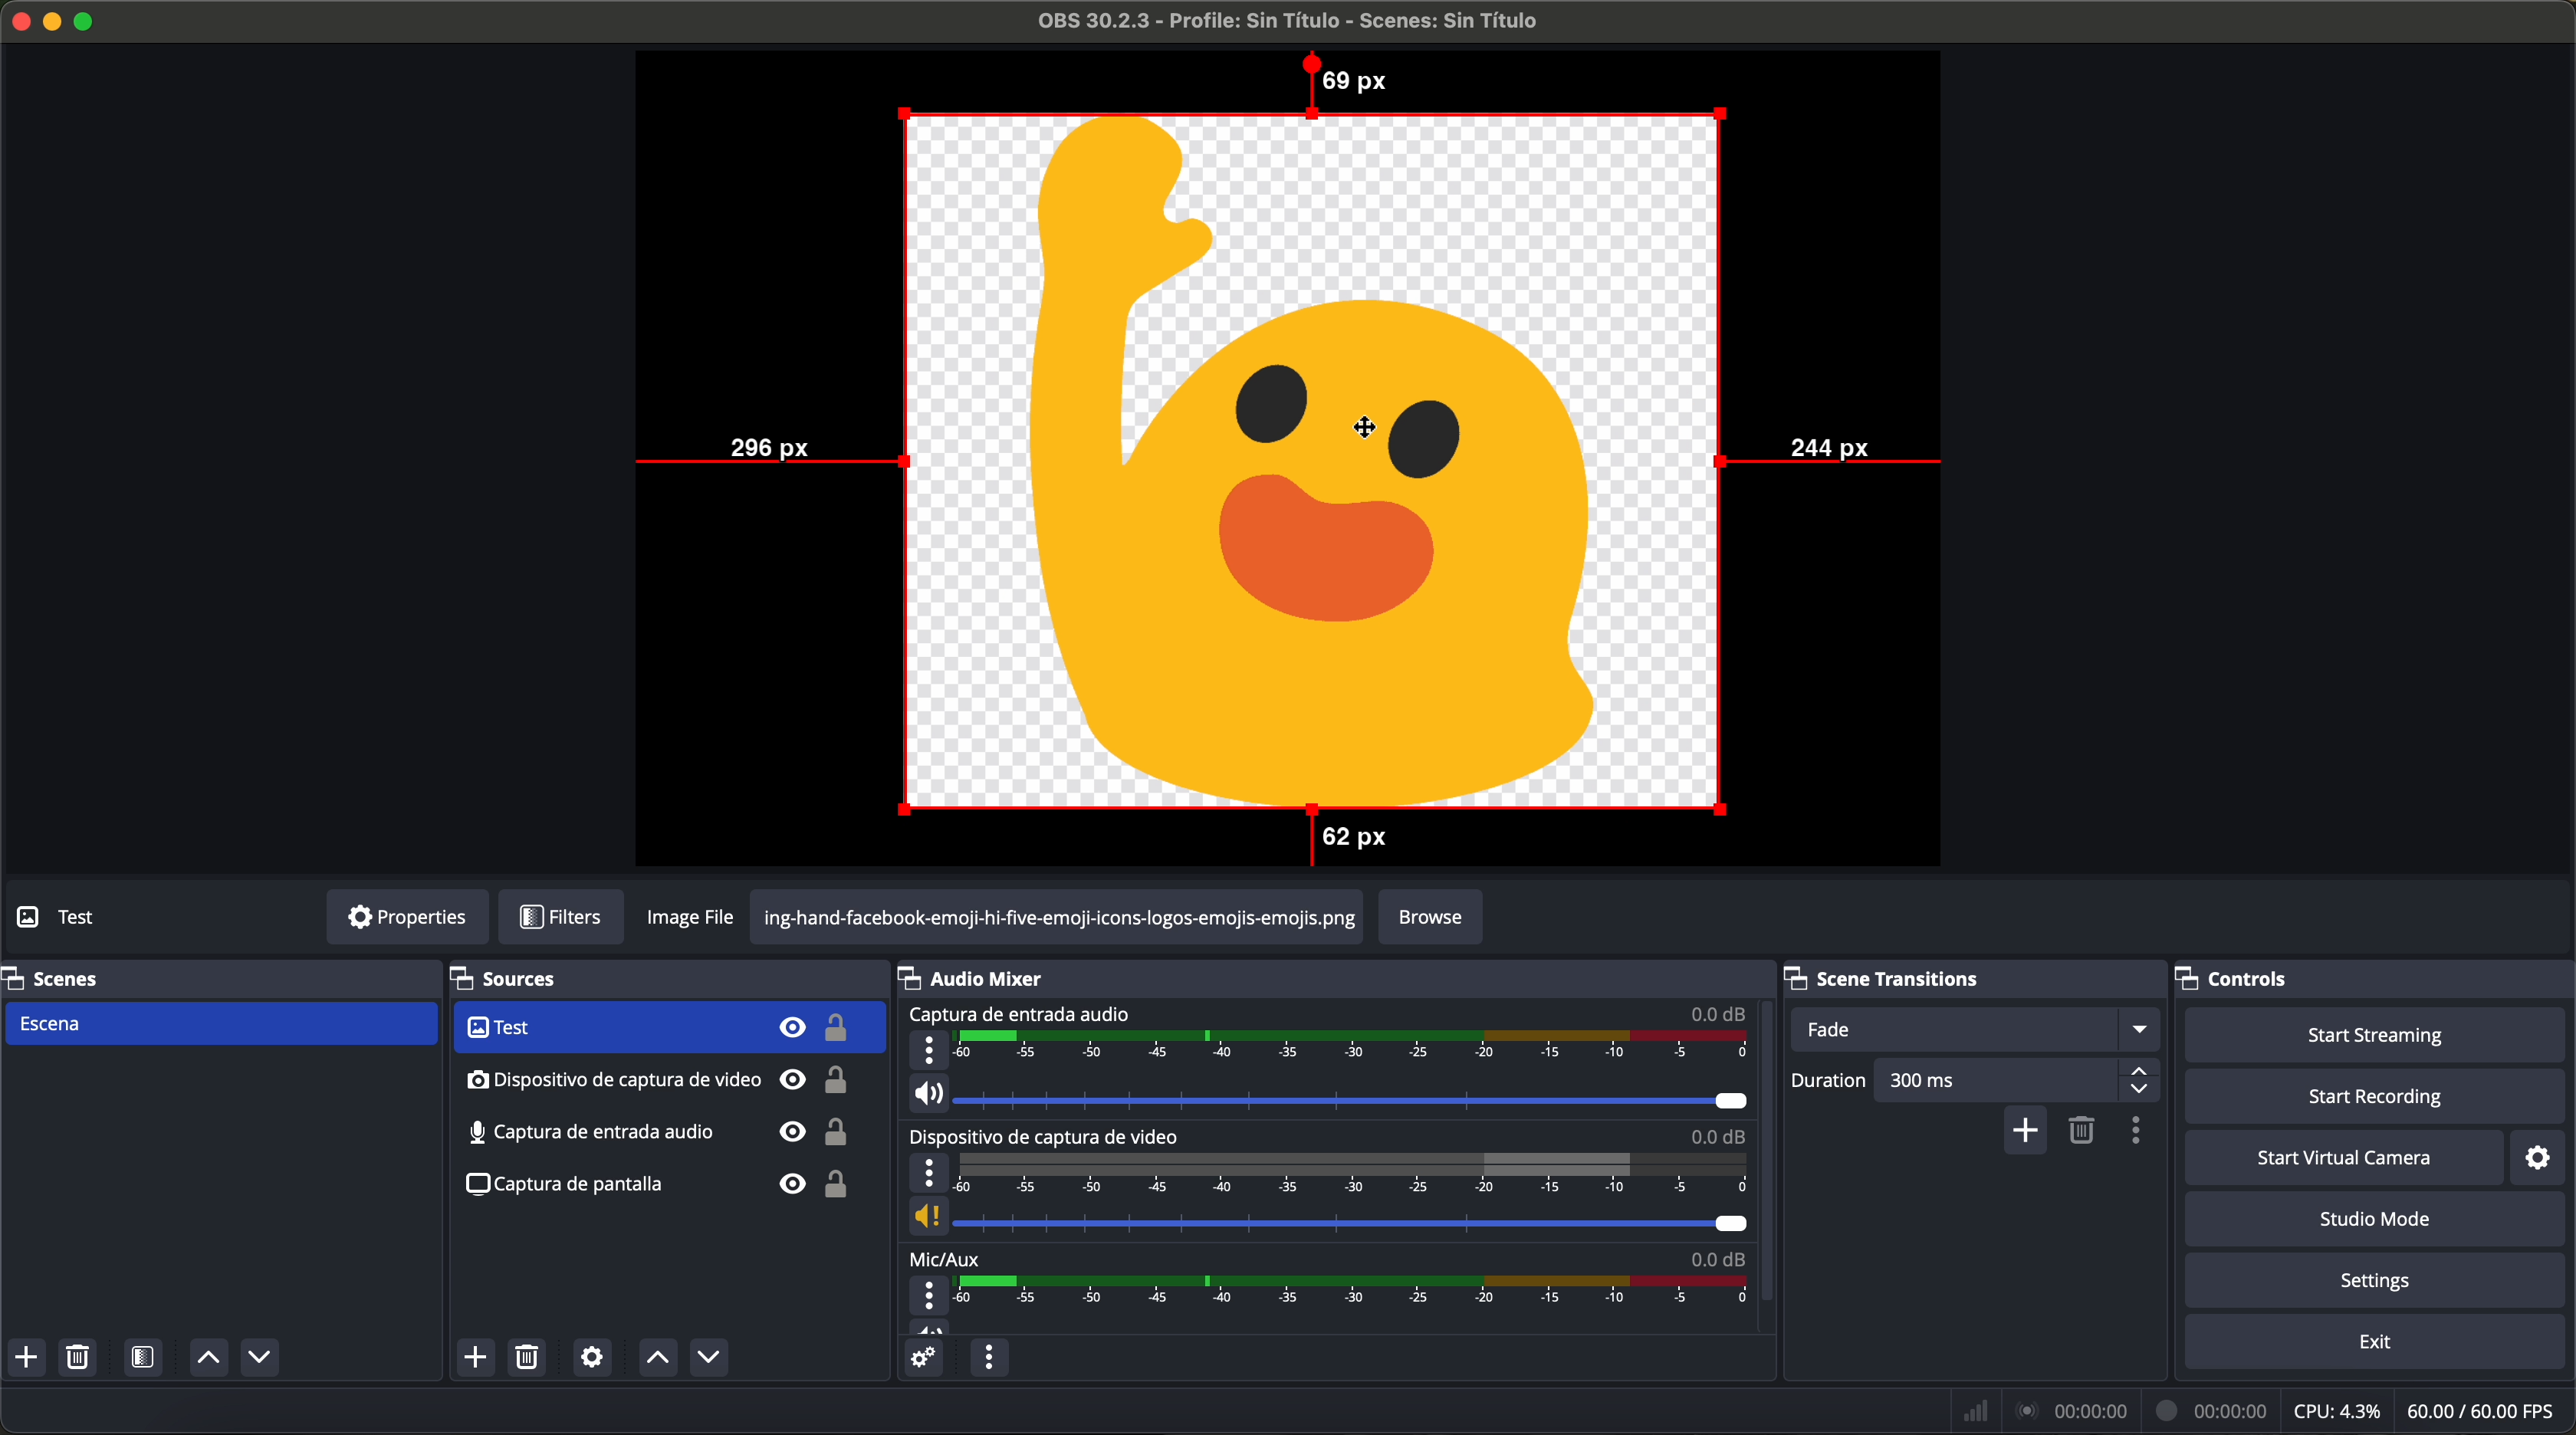 The width and height of the screenshot is (2576, 1435). Describe the element at coordinates (2547, 1156) in the screenshot. I see `settings` at that location.